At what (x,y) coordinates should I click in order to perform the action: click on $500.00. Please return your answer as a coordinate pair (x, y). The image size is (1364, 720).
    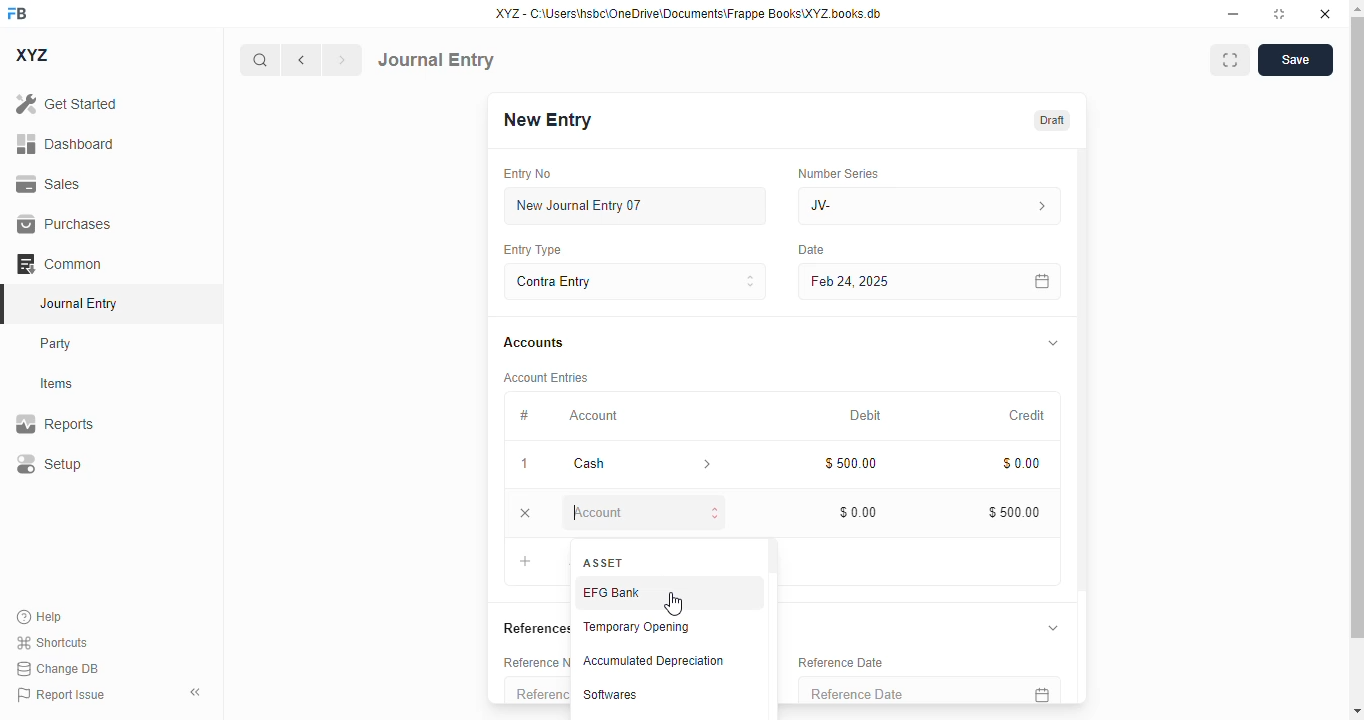
    Looking at the image, I should click on (1014, 512).